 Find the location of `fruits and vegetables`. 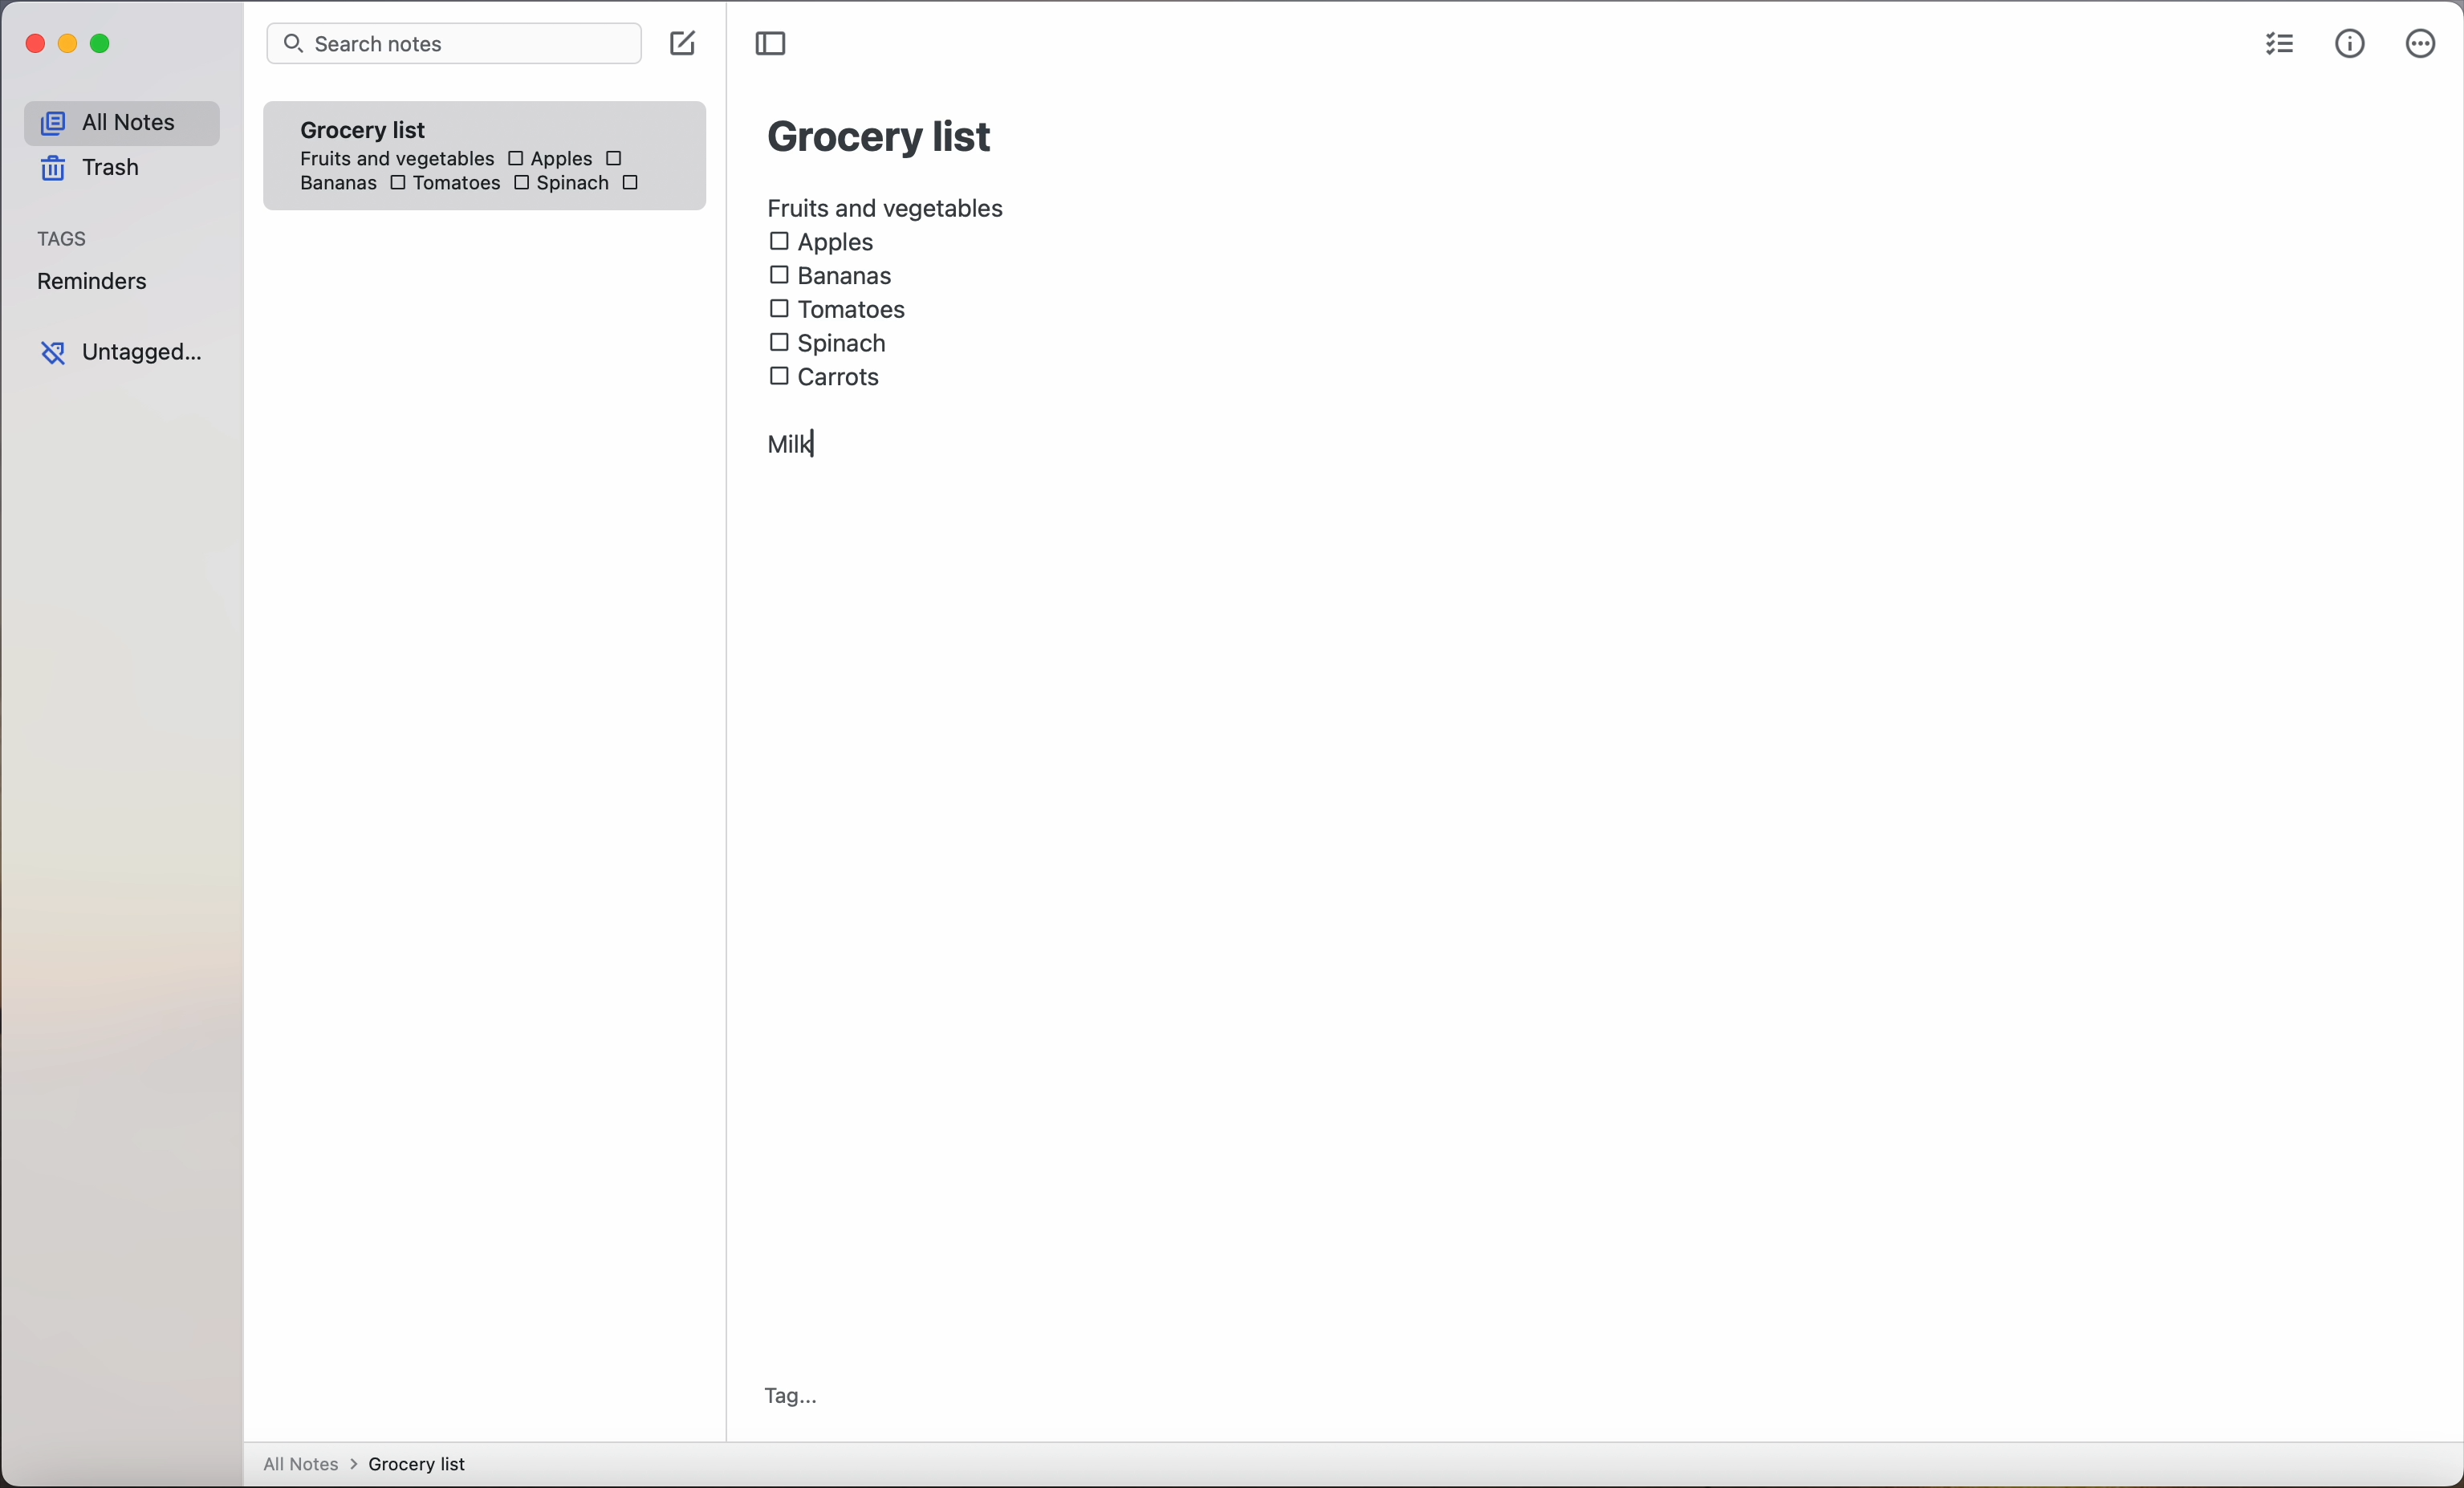

fruits and vegetables is located at coordinates (888, 205).